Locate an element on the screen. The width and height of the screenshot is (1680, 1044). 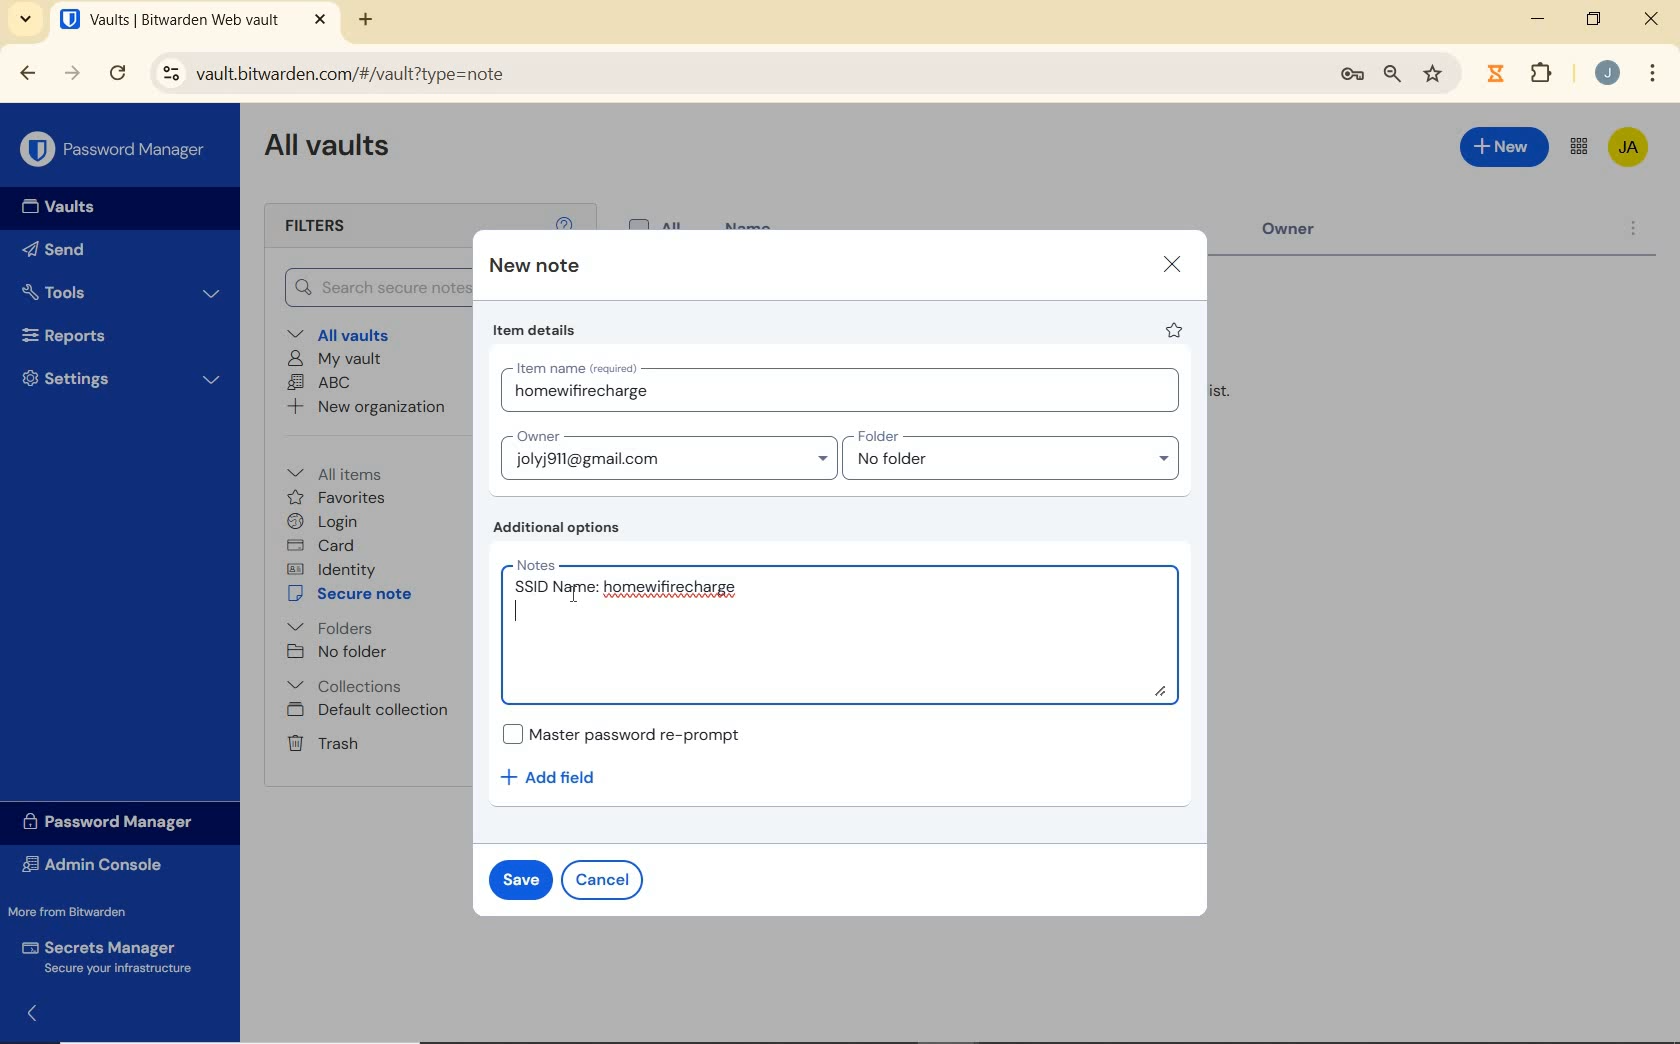
folder is located at coordinates (1013, 455).